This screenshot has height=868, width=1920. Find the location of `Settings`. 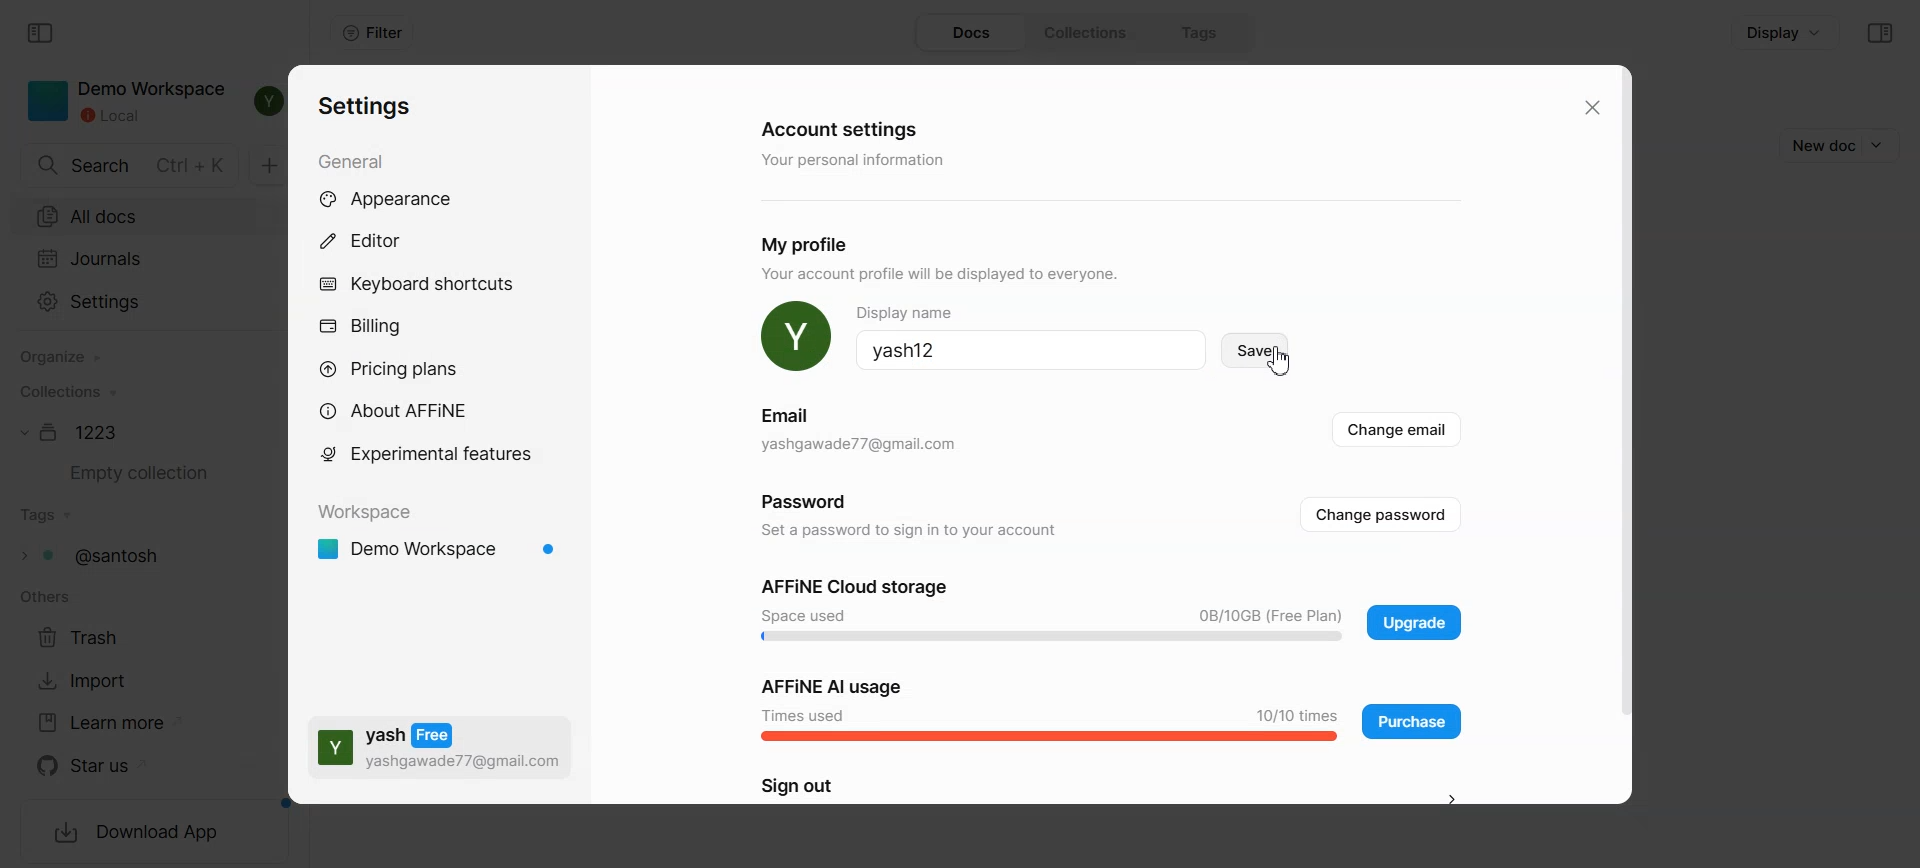

Settings is located at coordinates (366, 107).